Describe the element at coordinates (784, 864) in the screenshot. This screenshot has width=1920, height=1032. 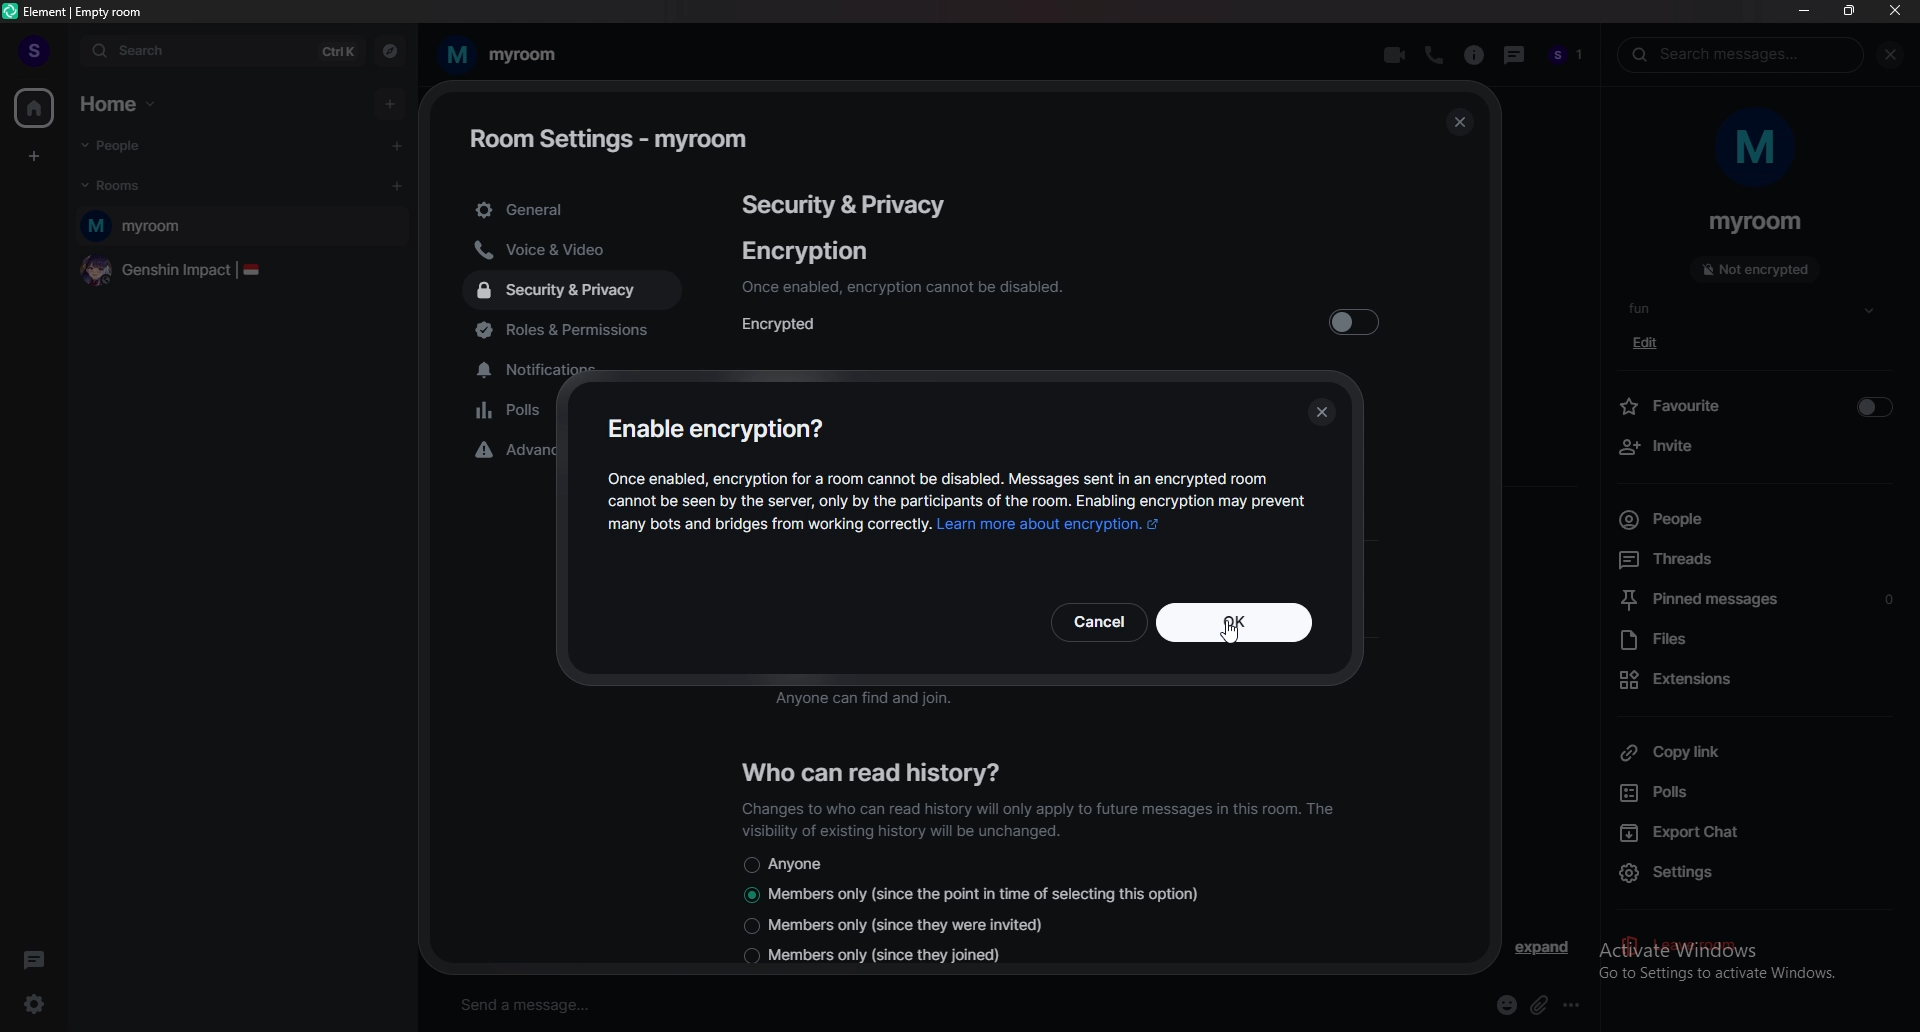
I see `anyone` at that location.